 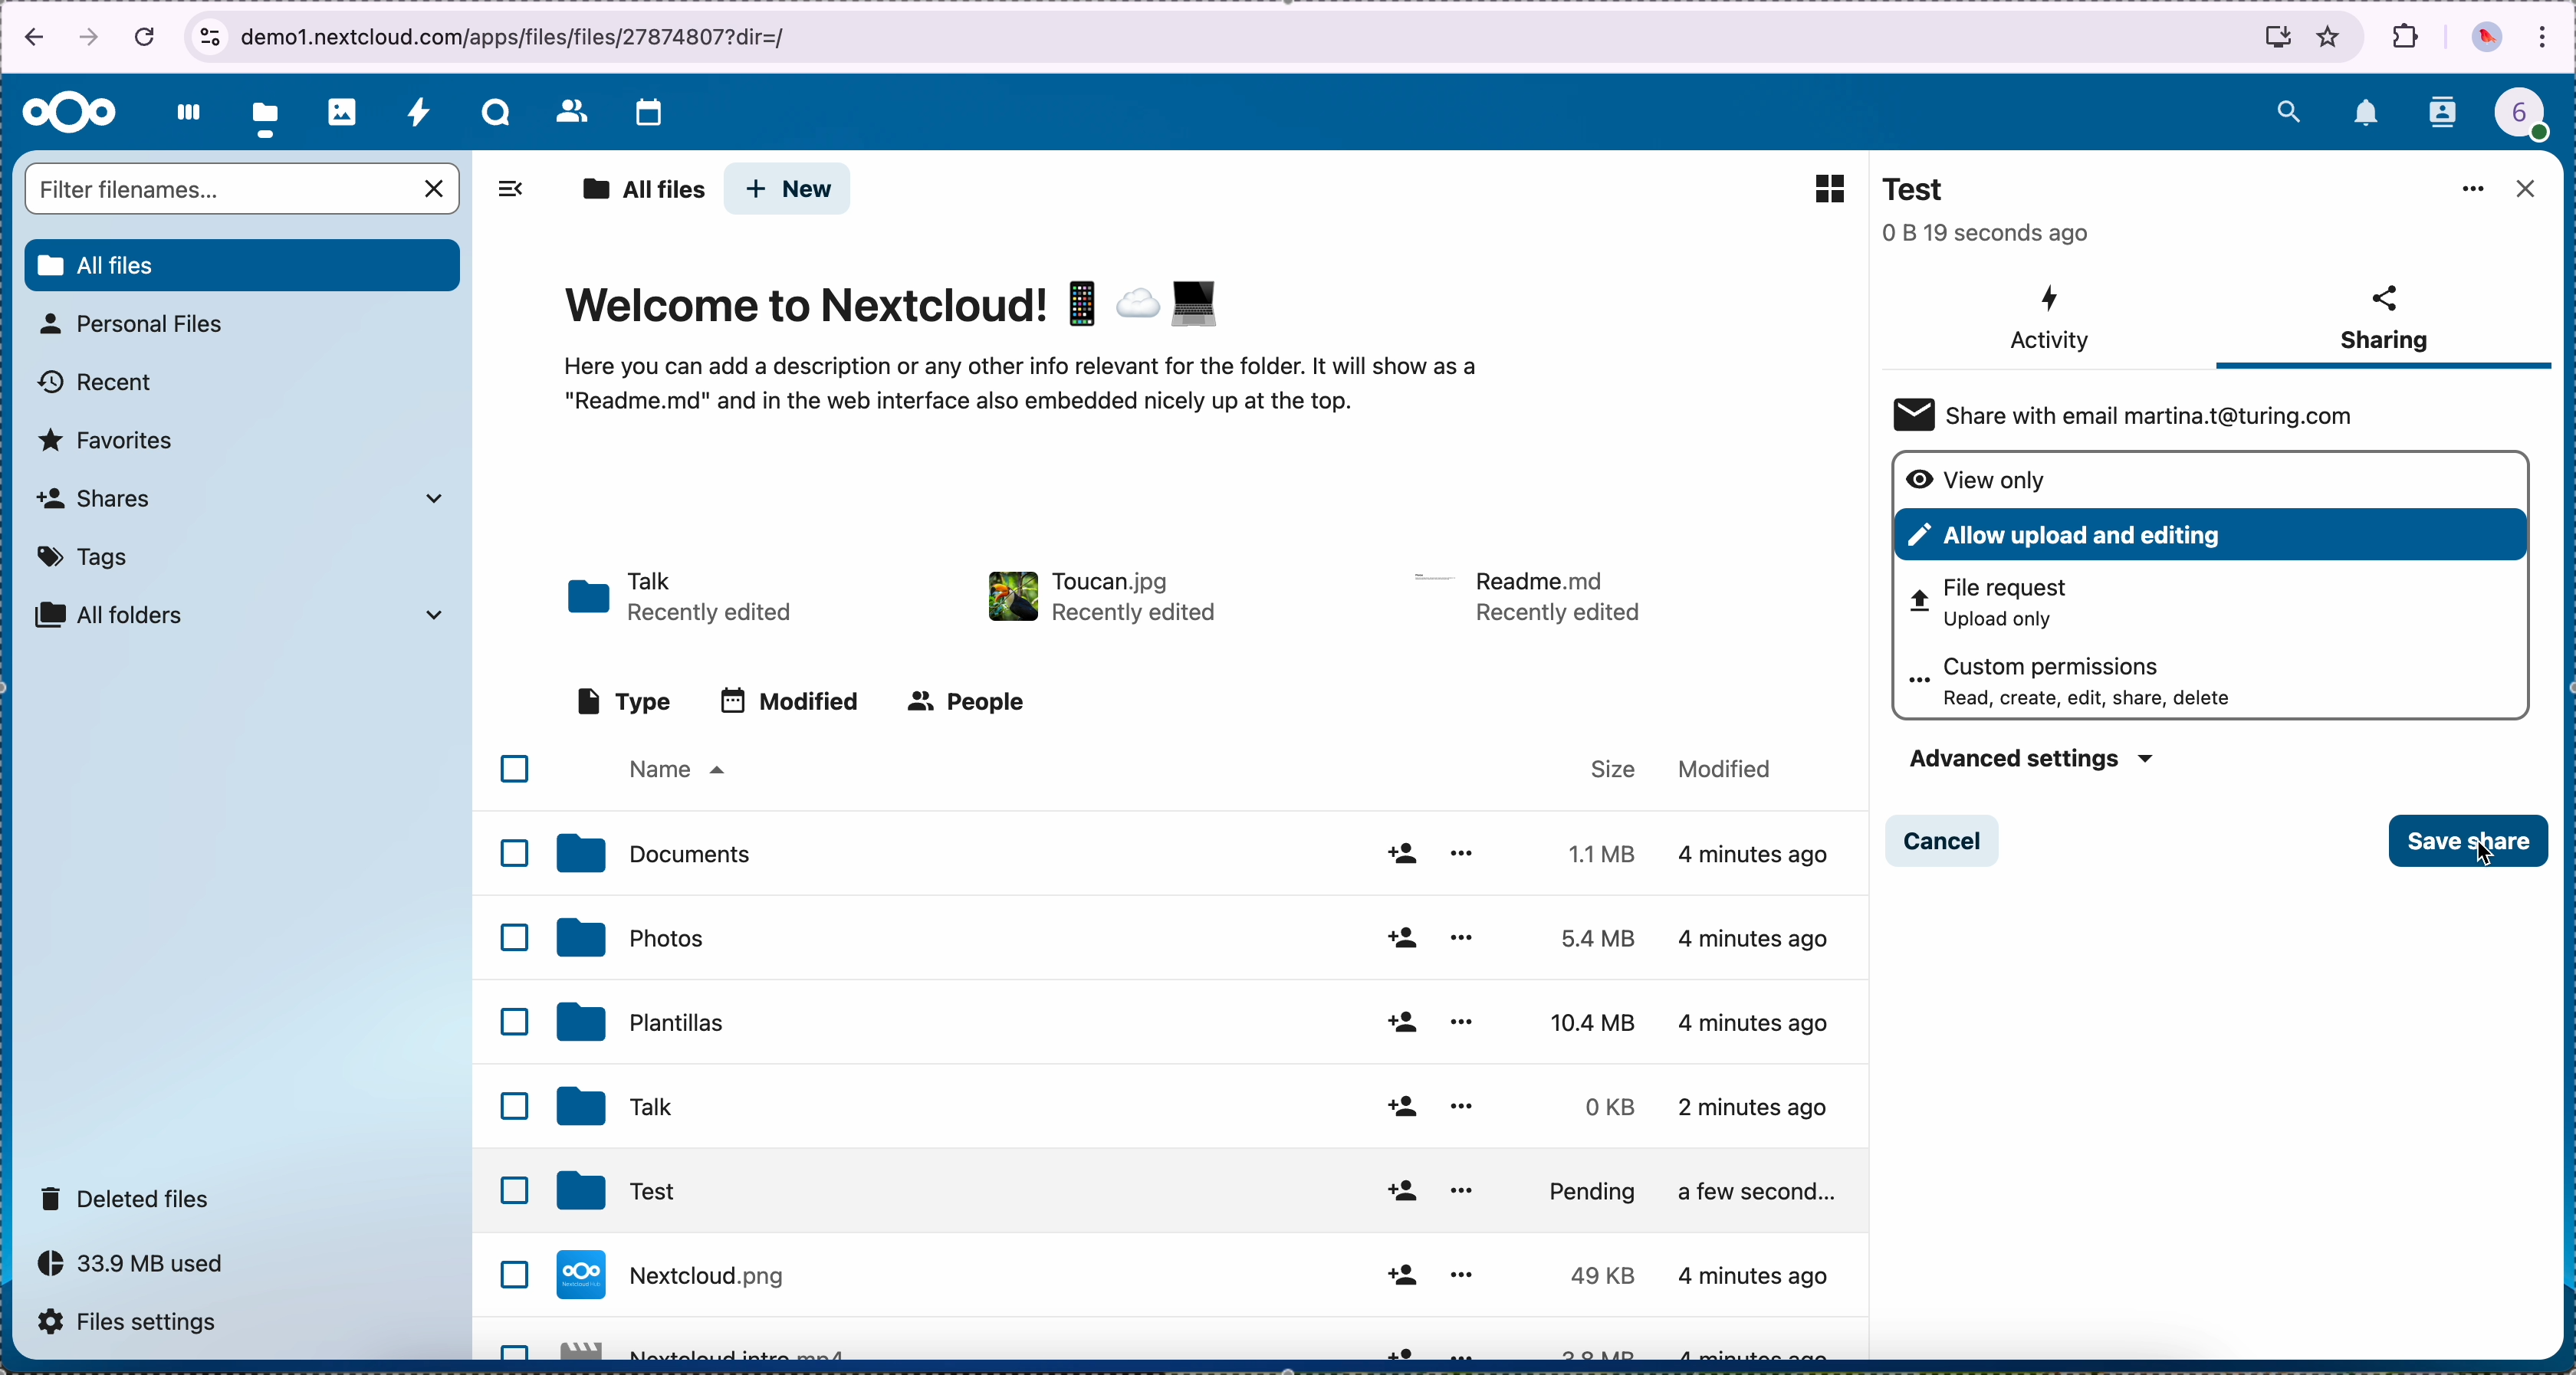 What do you see at coordinates (183, 112) in the screenshot?
I see `dashboard` at bounding box center [183, 112].